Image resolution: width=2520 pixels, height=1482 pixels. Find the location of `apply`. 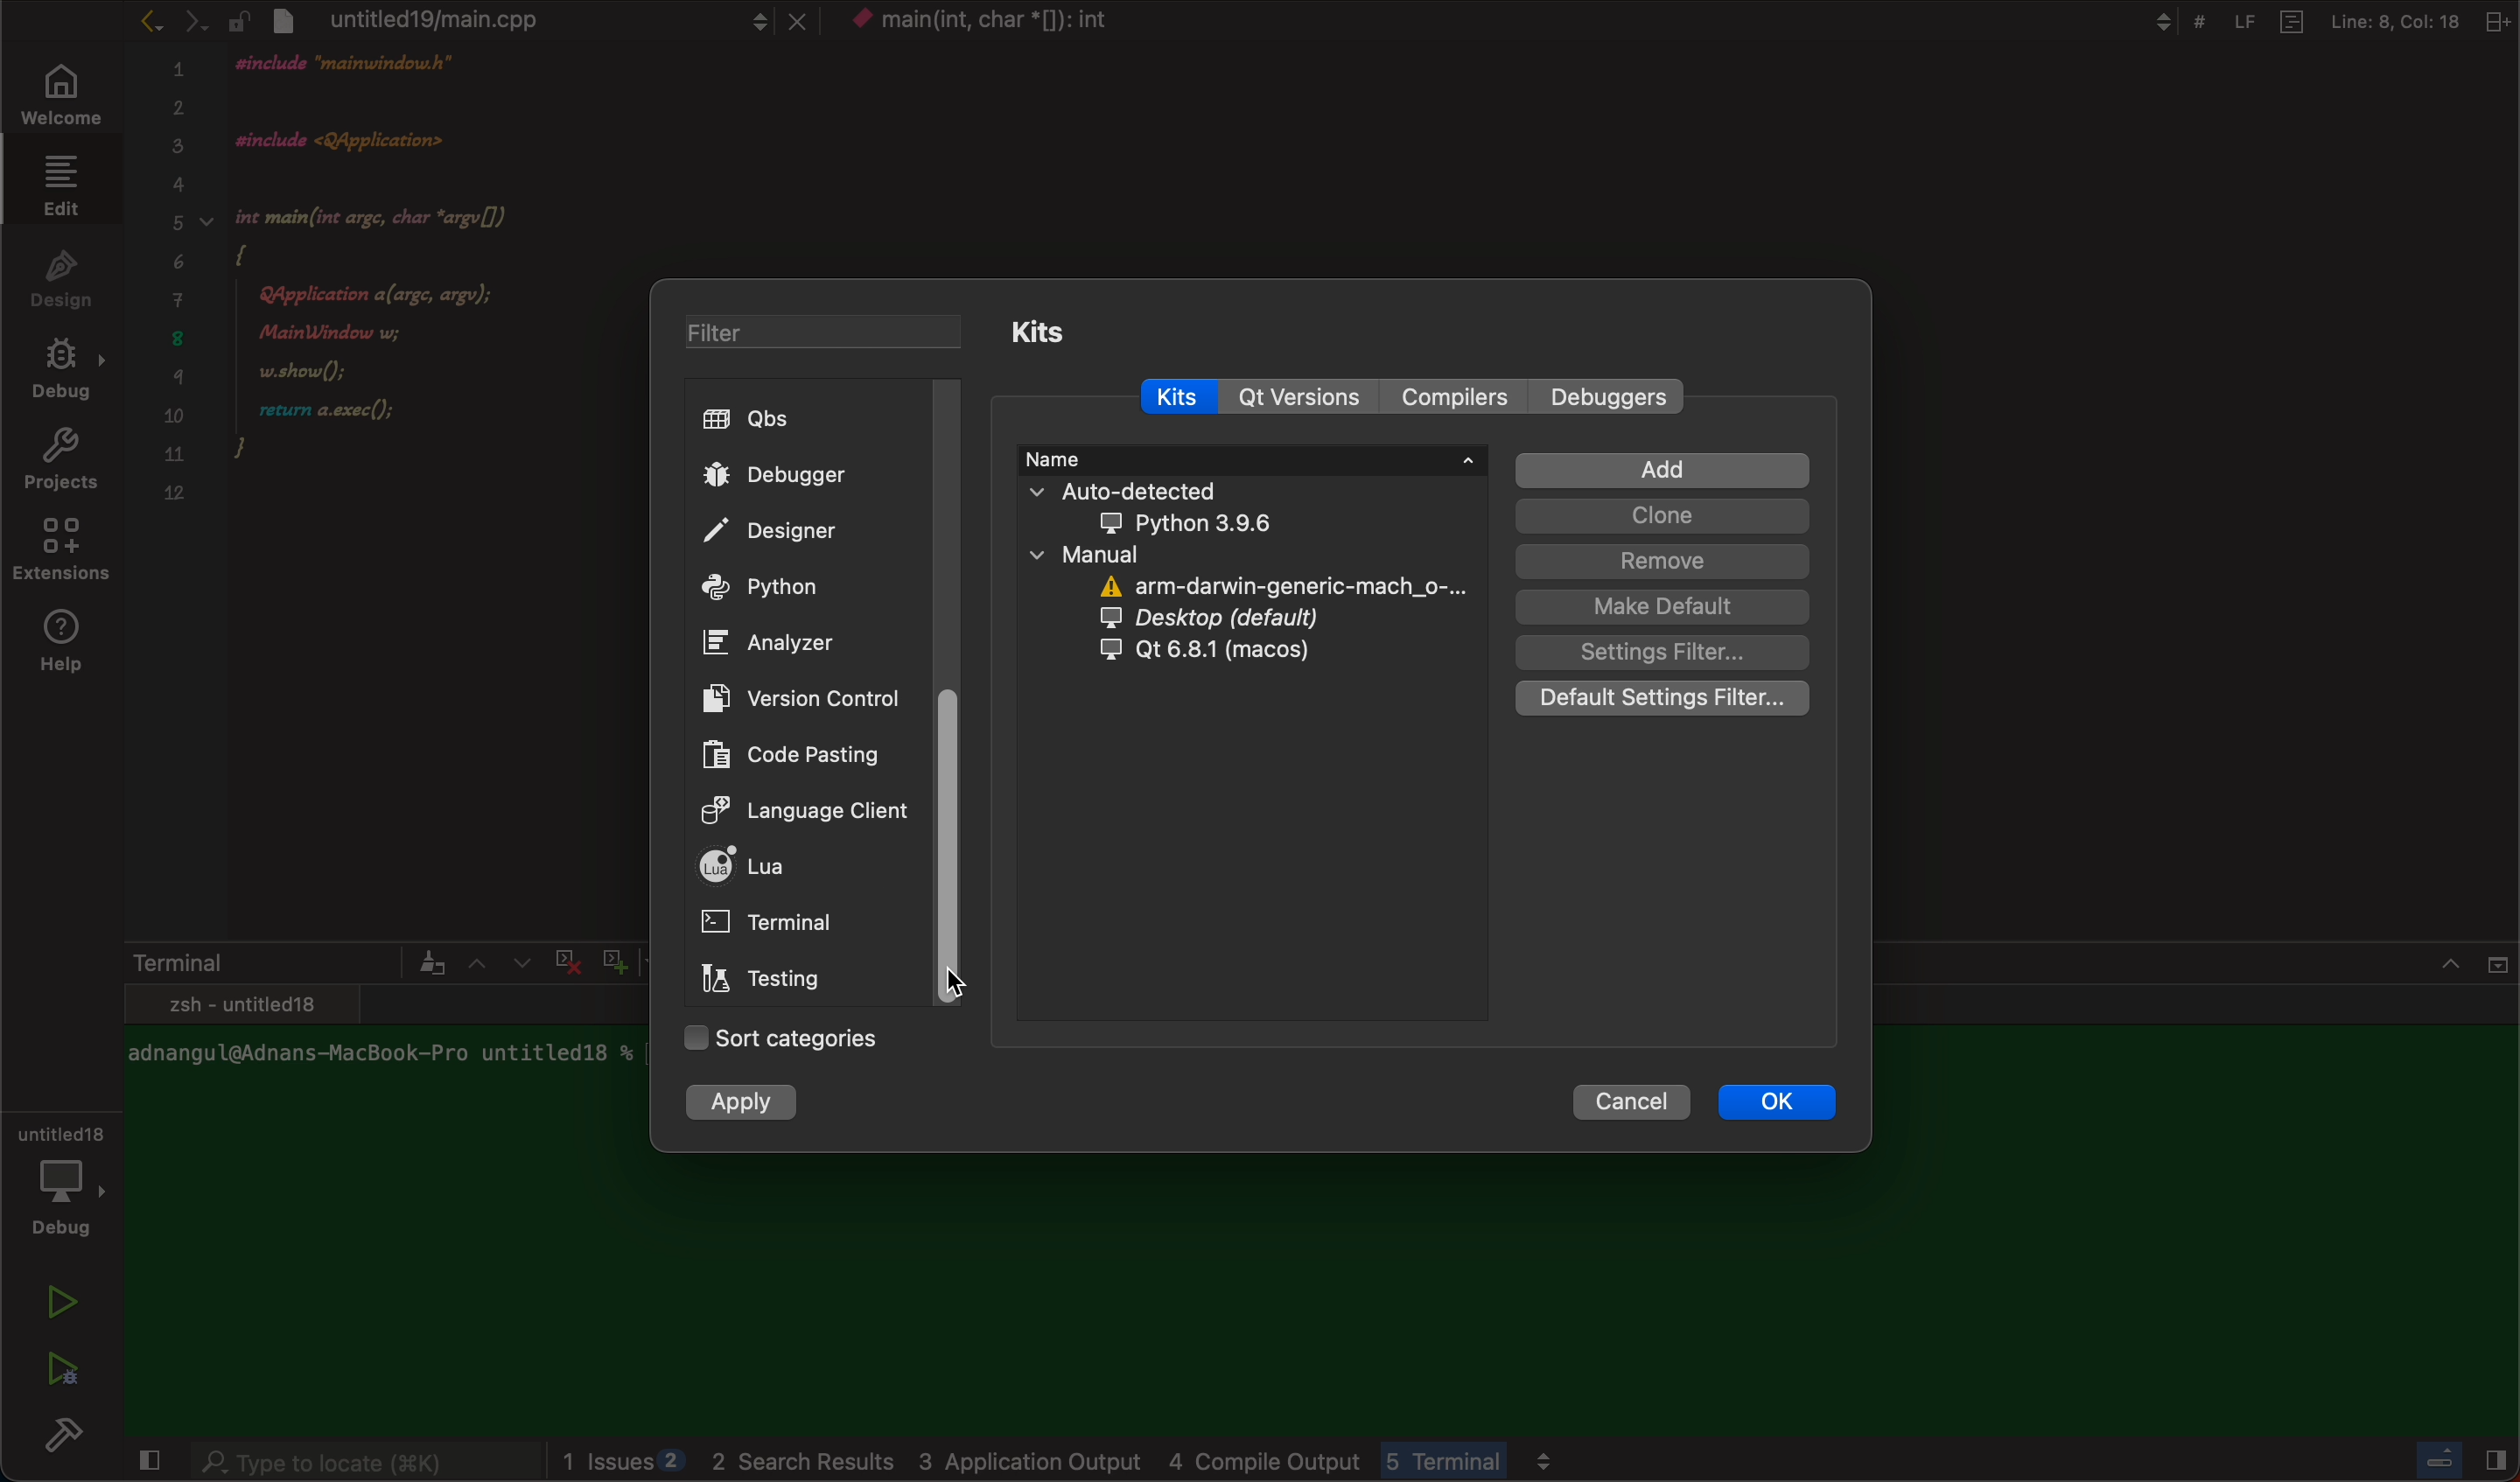

apply is located at coordinates (747, 1105).